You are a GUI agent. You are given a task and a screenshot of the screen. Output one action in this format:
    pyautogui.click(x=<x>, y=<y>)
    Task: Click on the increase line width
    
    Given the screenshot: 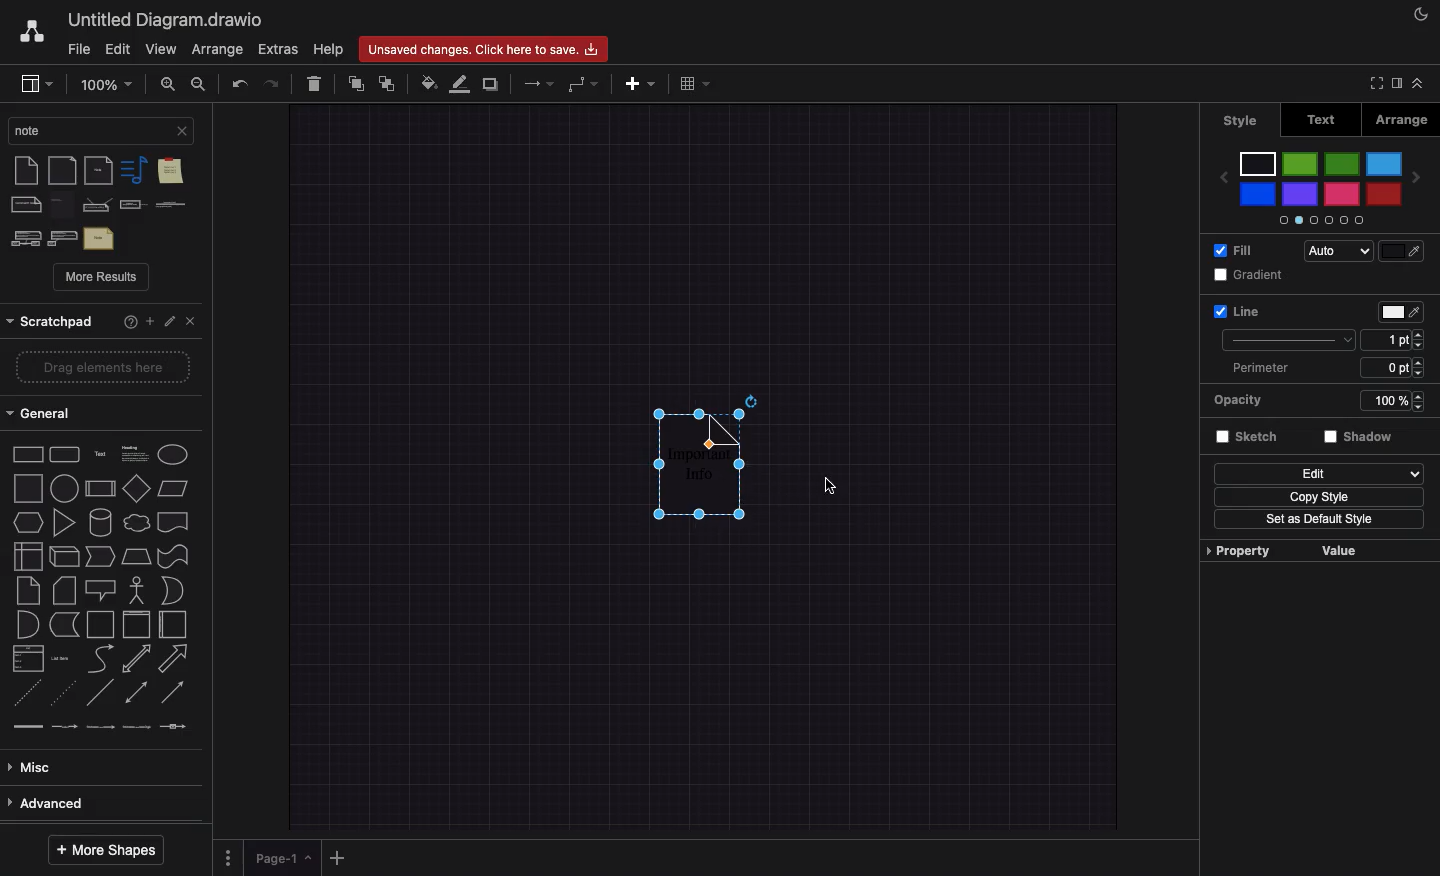 What is the action you would take?
    pyautogui.click(x=1420, y=332)
    